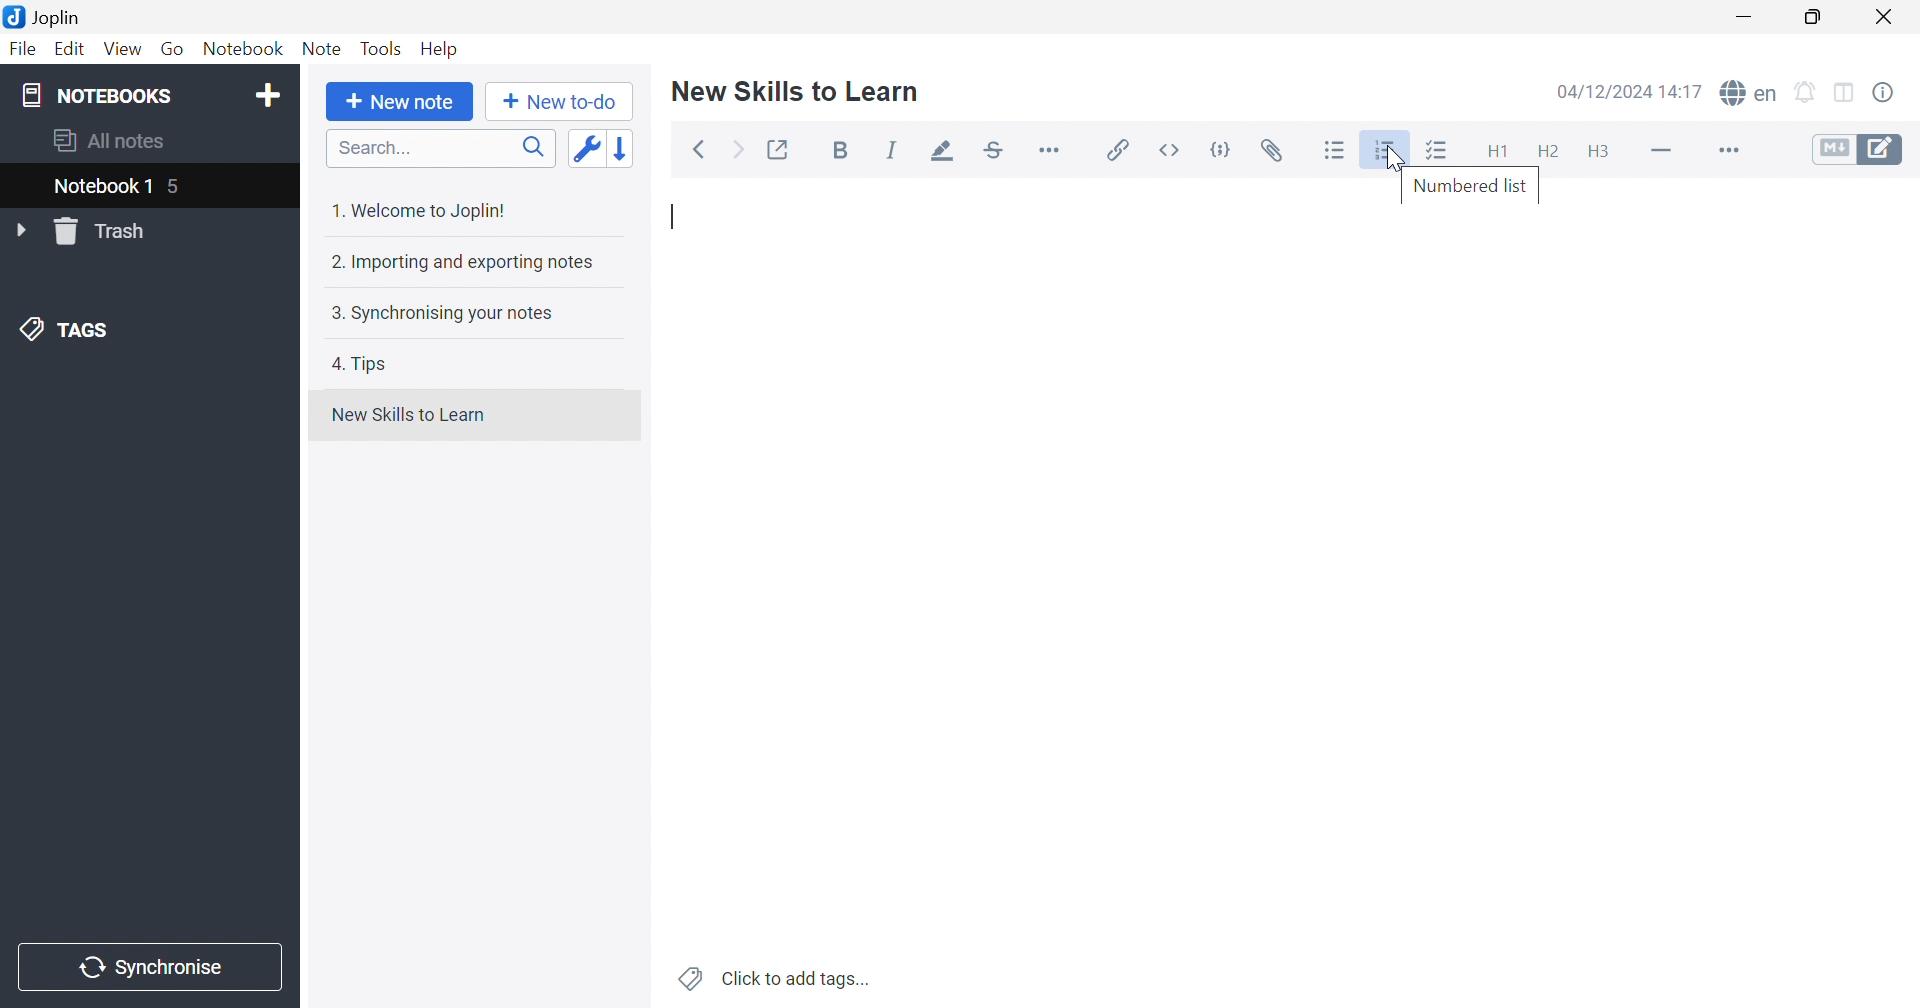 This screenshot has height=1008, width=1920. What do you see at coordinates (625, 148) in the screenshot?
I see `Reverse sort order` at bounding box center [625, 148].